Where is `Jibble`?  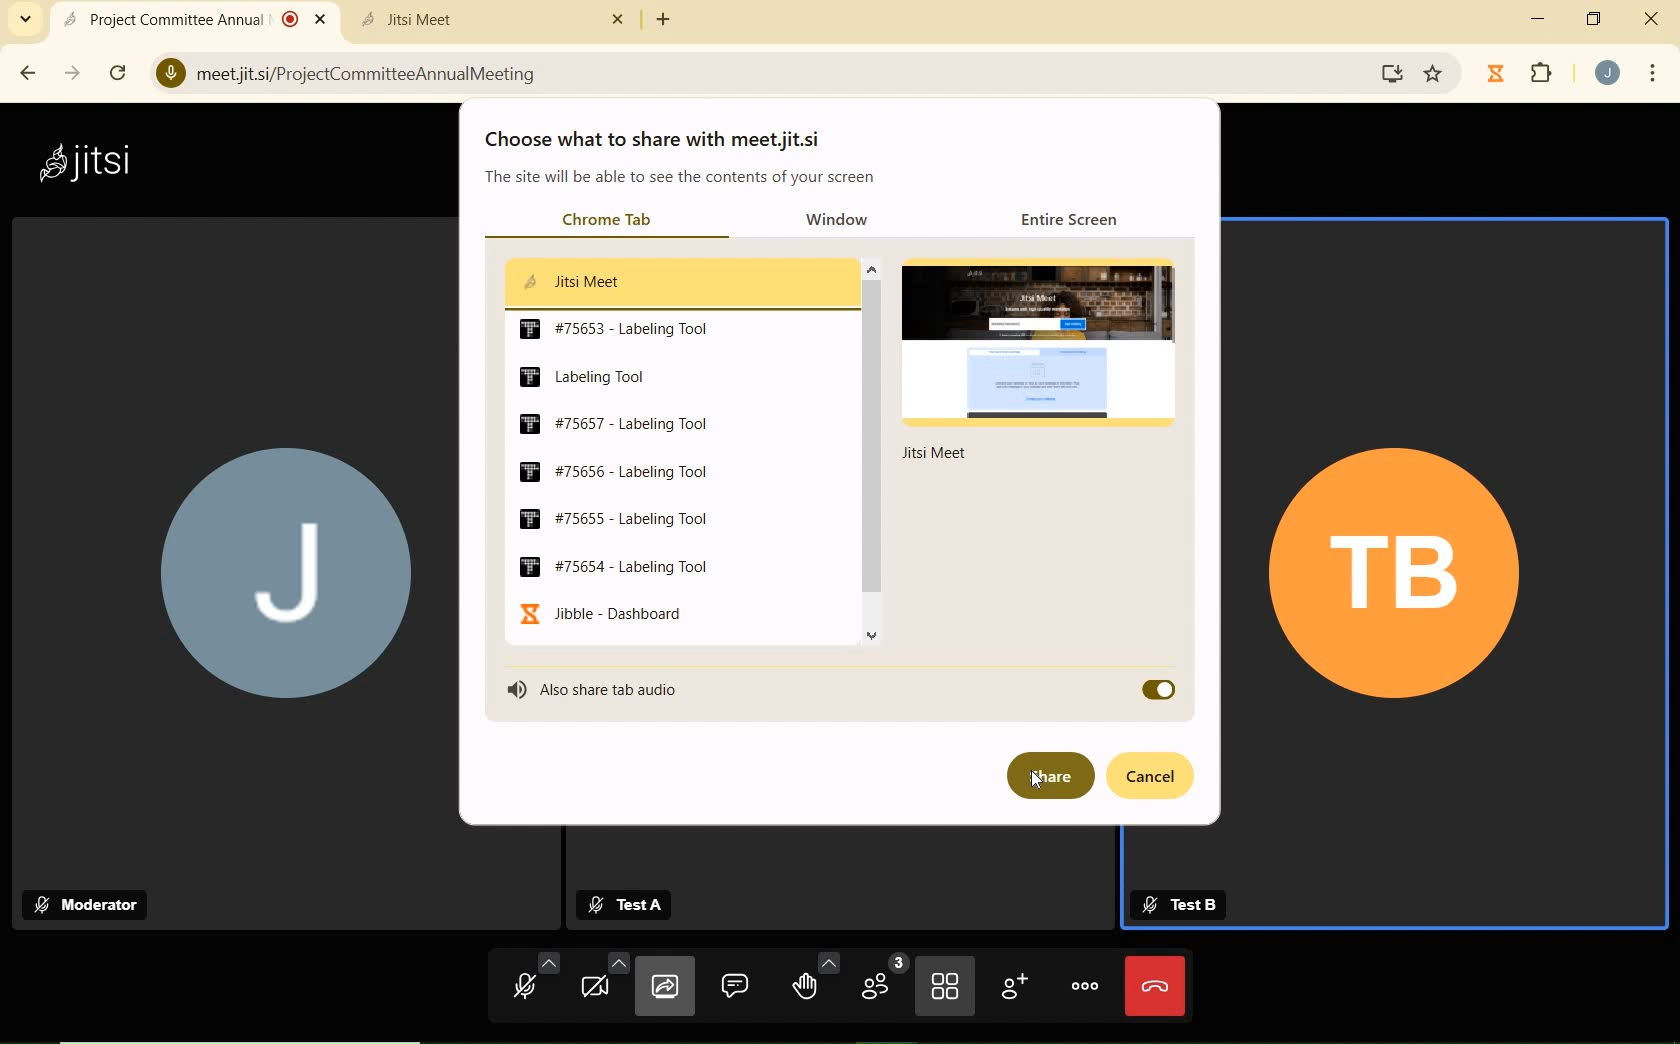 Jibble is located at coordinates (1496, 73).